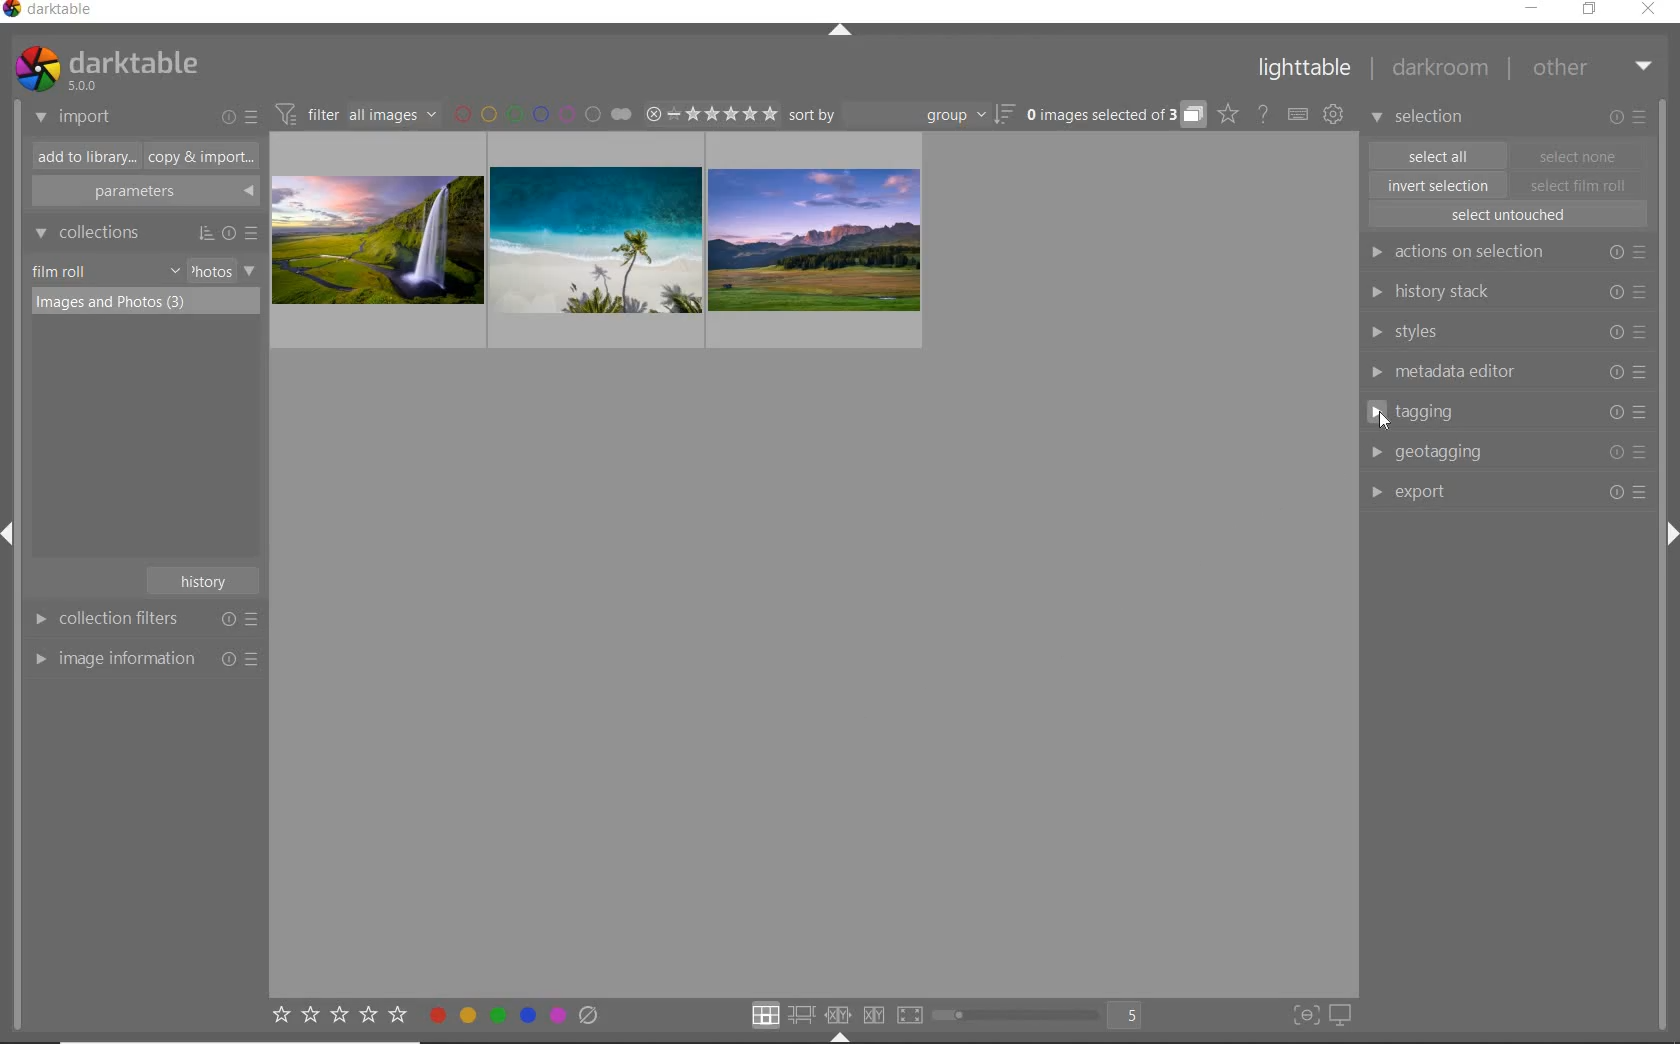  Describe the element at coordinates (1652, 11) in the screenshot. I see `close` at that location.